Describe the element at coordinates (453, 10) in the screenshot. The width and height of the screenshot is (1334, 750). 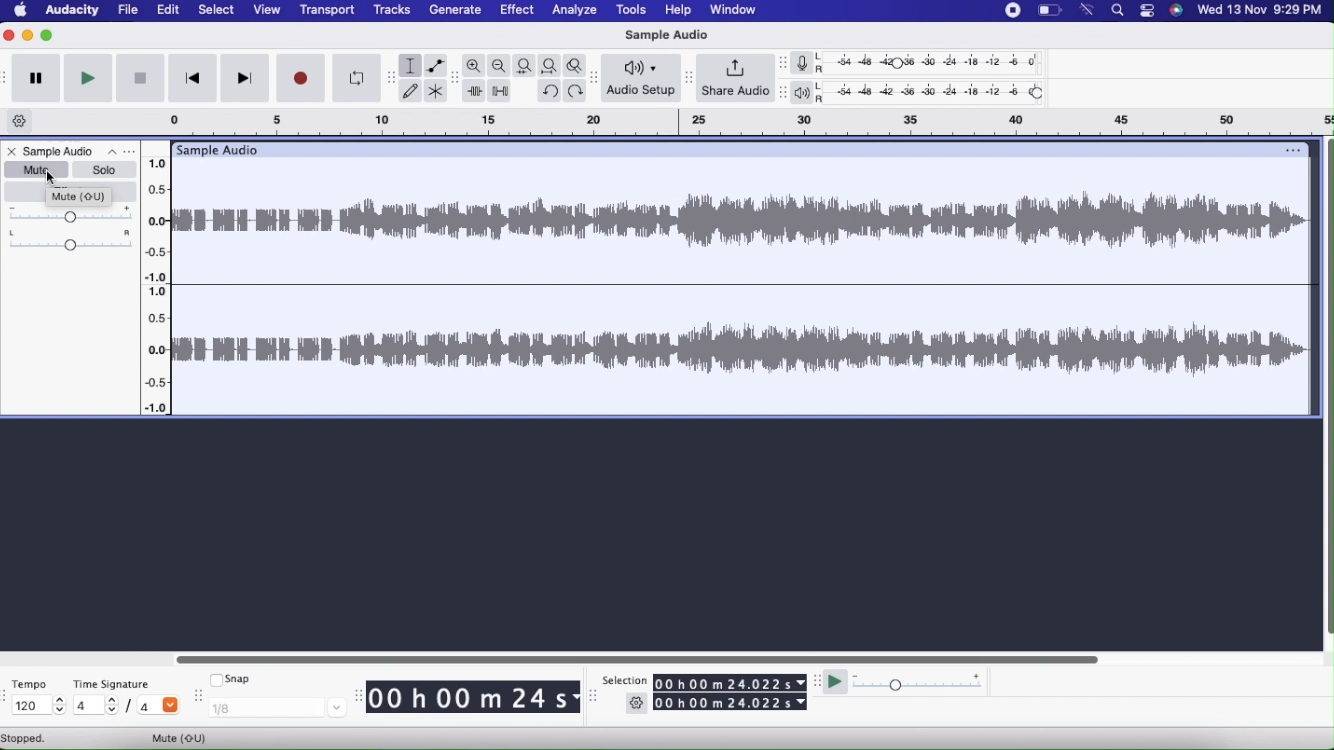
I see `Generate` at that location.